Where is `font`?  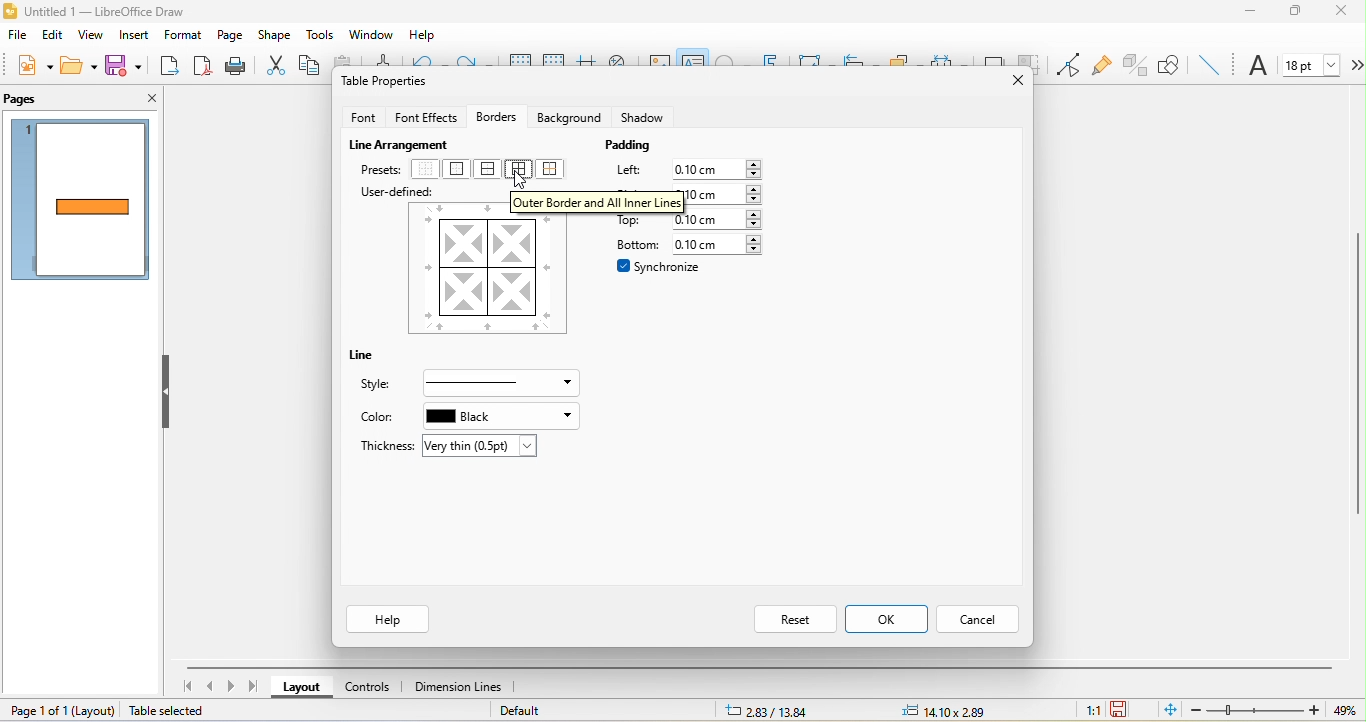
font is located at coordinates (1258, 67).